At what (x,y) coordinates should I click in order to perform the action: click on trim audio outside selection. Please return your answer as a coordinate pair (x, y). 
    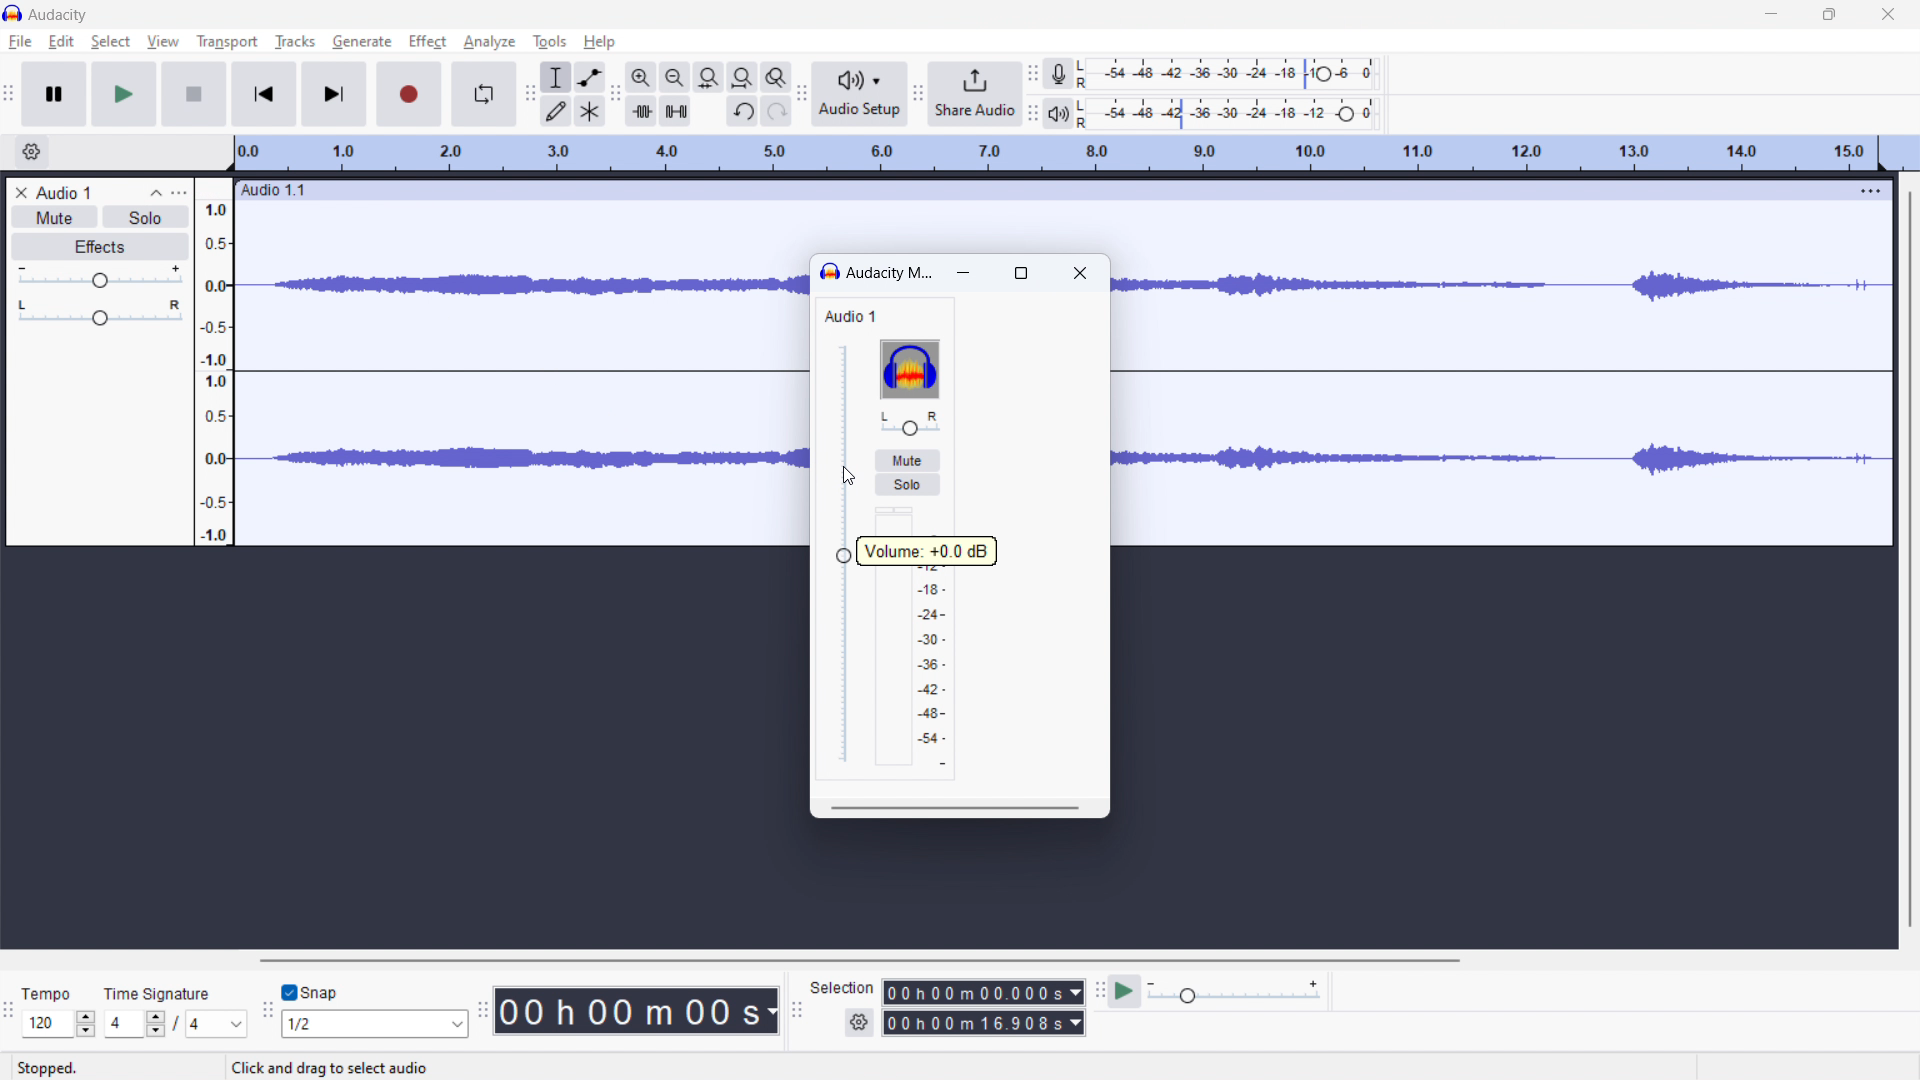
    Looking at the image, I should click on (641, 111).